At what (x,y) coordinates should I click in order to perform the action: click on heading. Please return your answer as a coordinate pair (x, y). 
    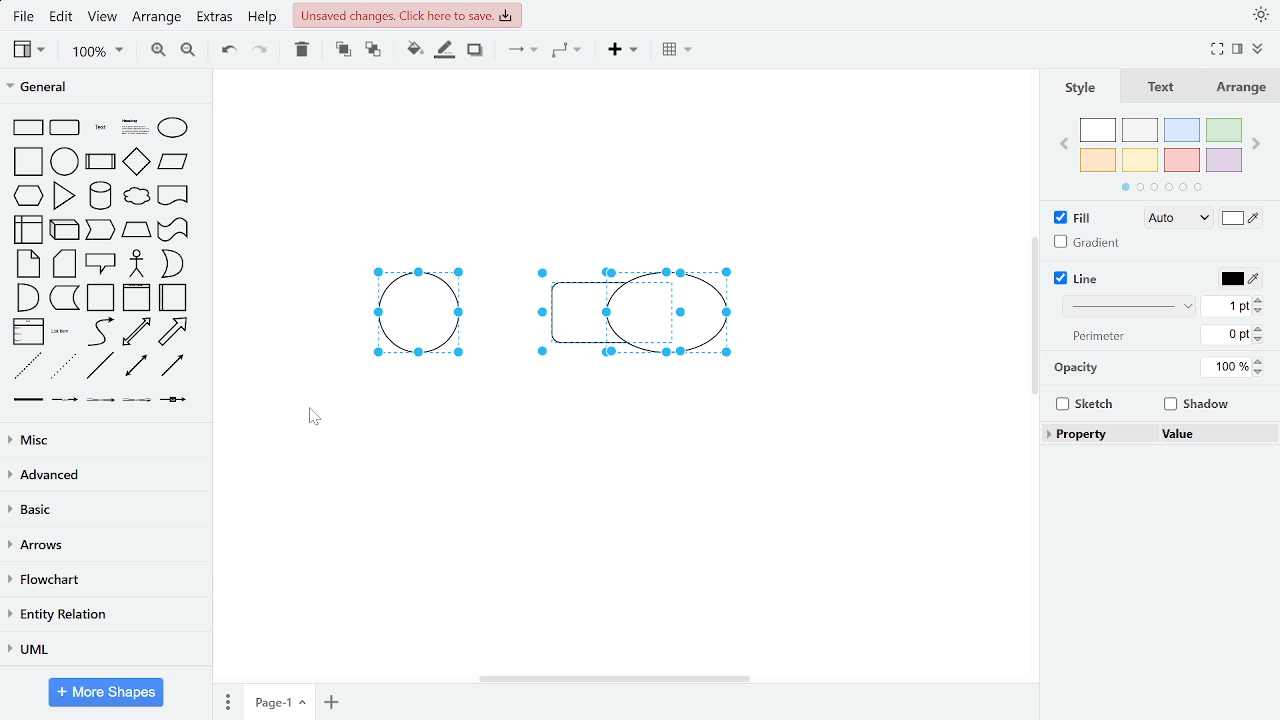
    Looking at the image, I should click on (134, 128).